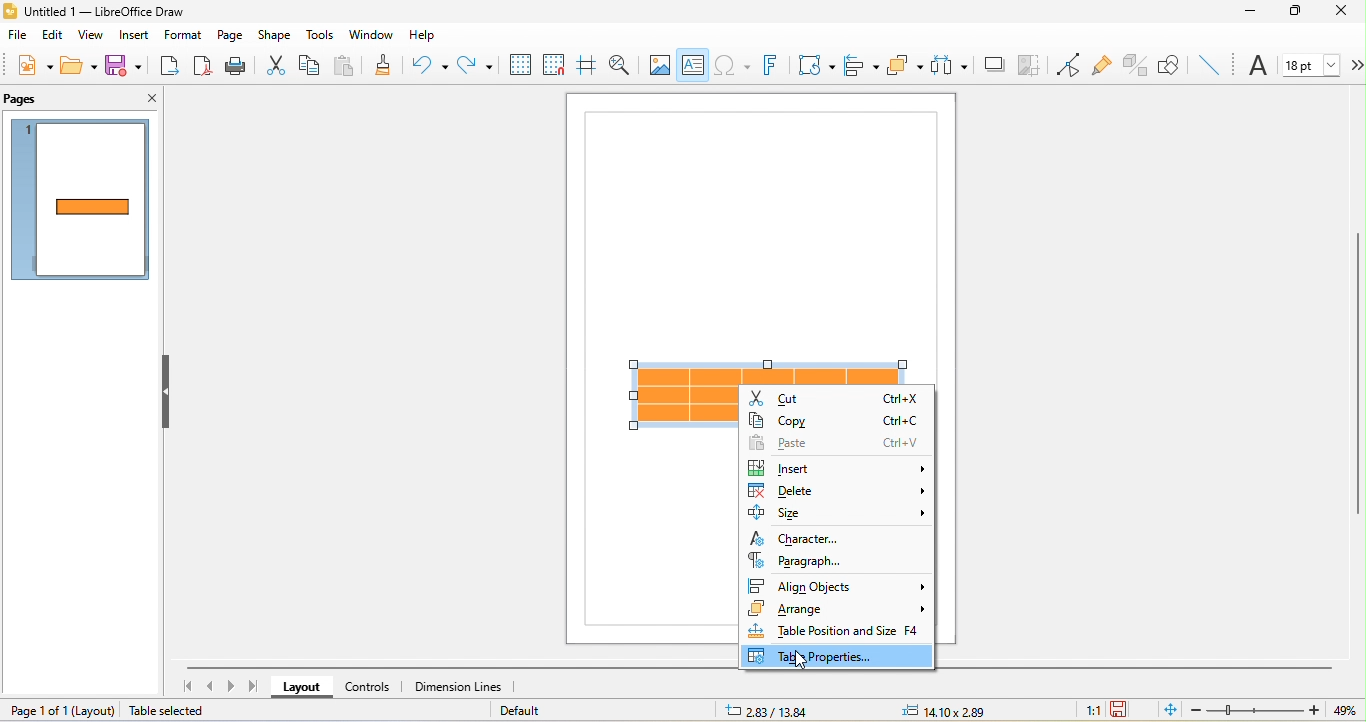 This screenshot has height=722, width=1366. I want to click on page, so click(231, 37).